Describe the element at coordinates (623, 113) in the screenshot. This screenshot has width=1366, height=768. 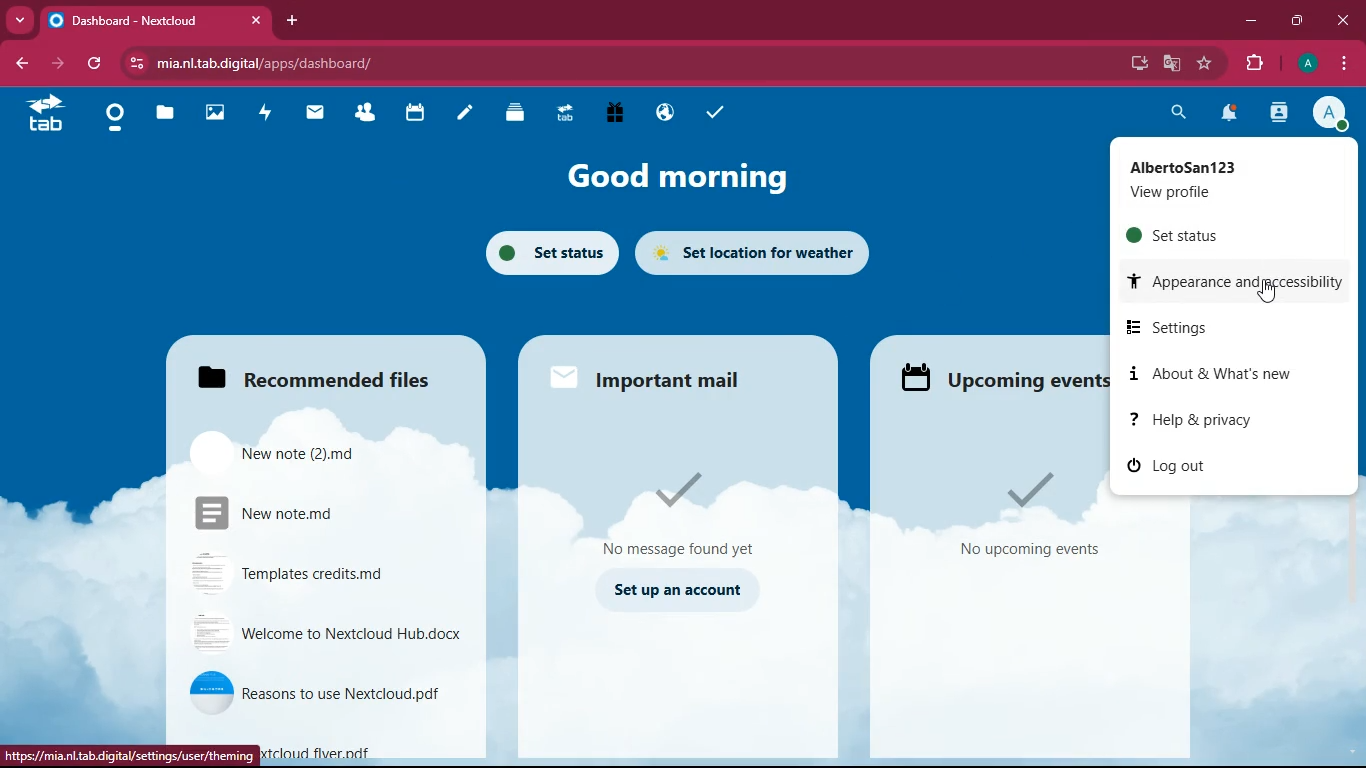
I see `gift` at that location.